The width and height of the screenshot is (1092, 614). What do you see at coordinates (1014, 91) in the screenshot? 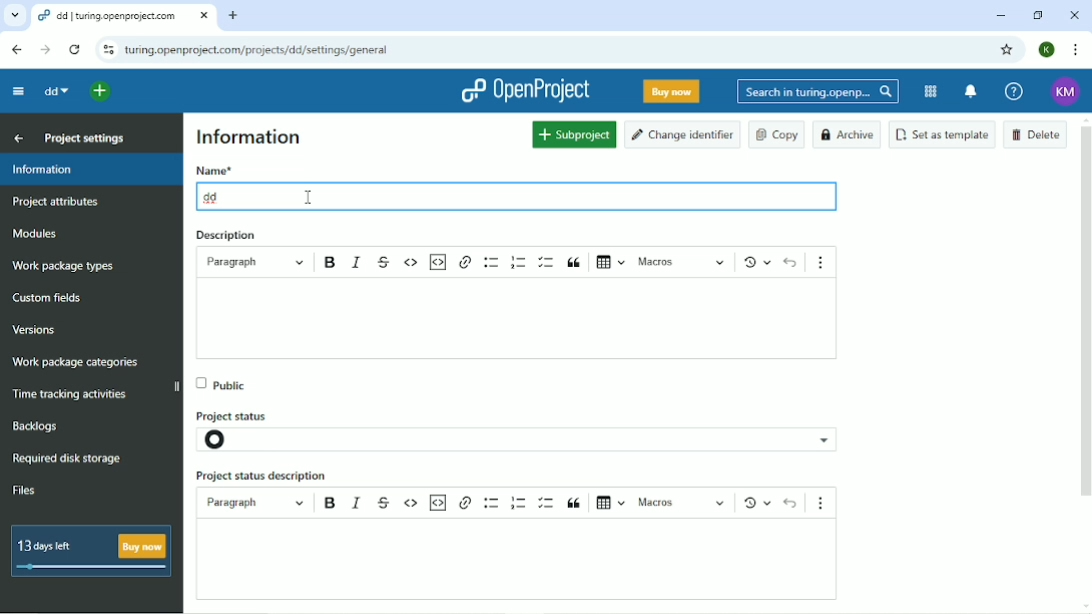
I see `Help` at bounding box center [1014, 91].